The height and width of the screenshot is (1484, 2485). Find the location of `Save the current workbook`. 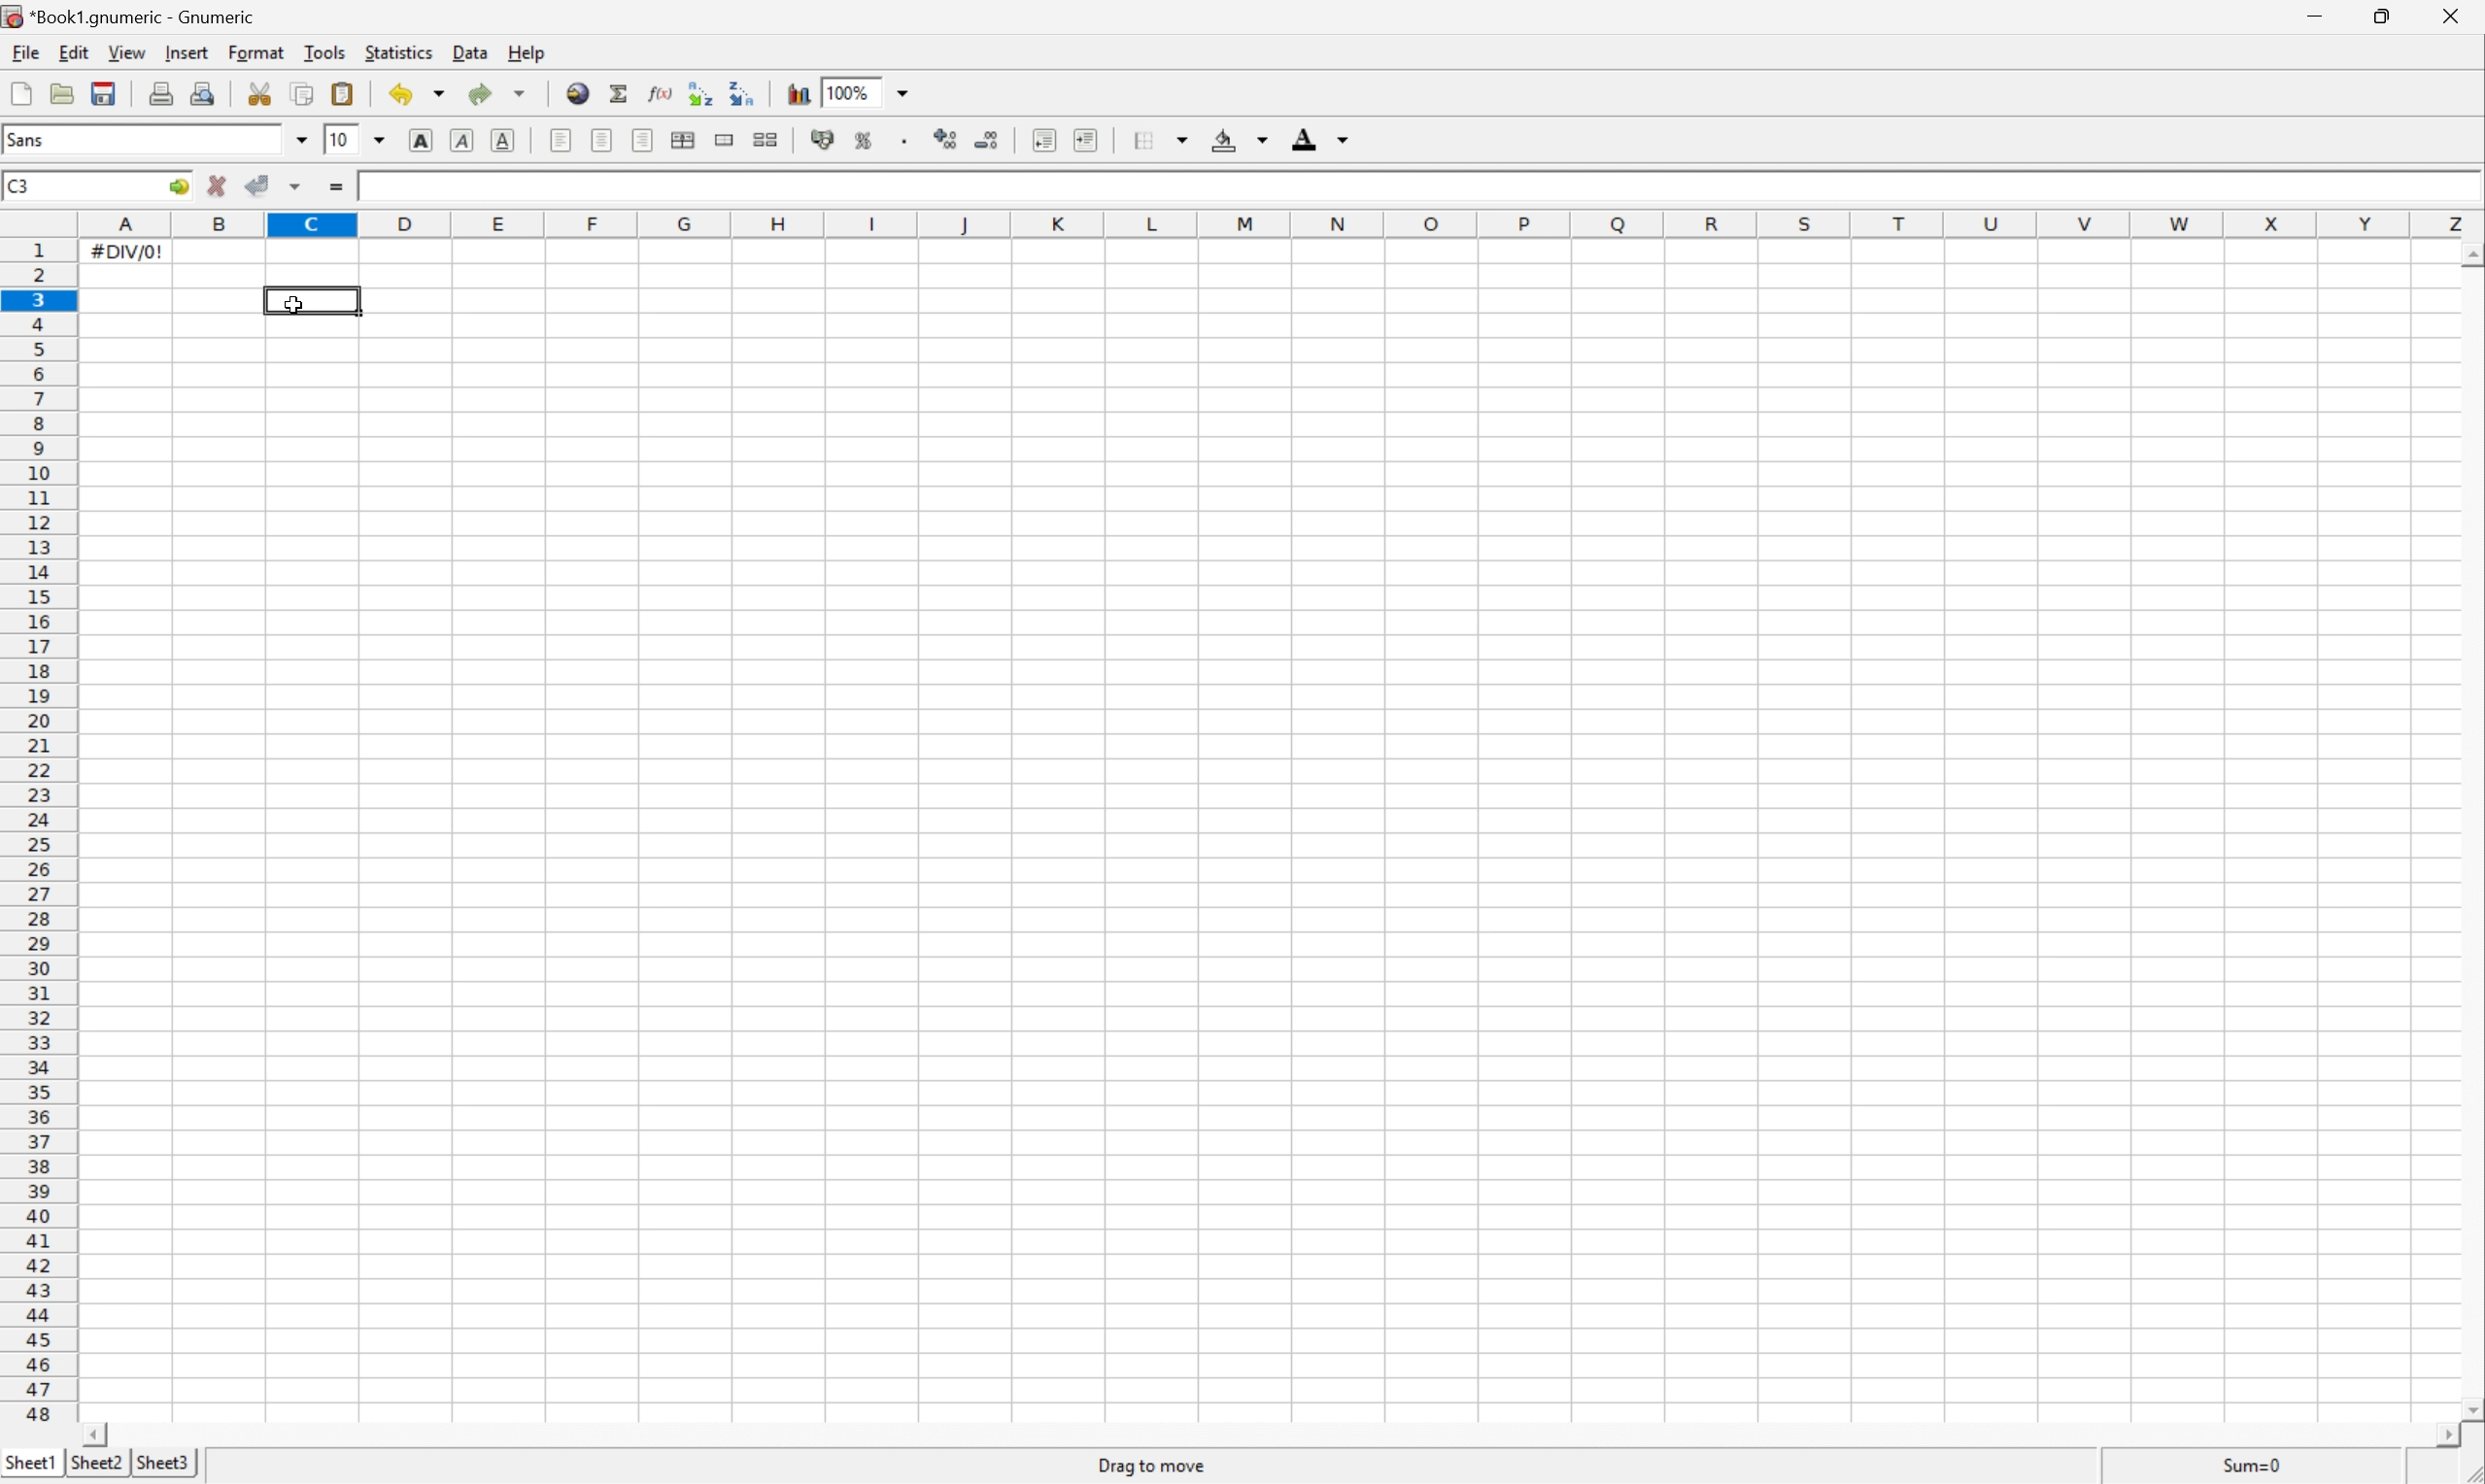

Save the current workbook is located at coordinates (106, 94).